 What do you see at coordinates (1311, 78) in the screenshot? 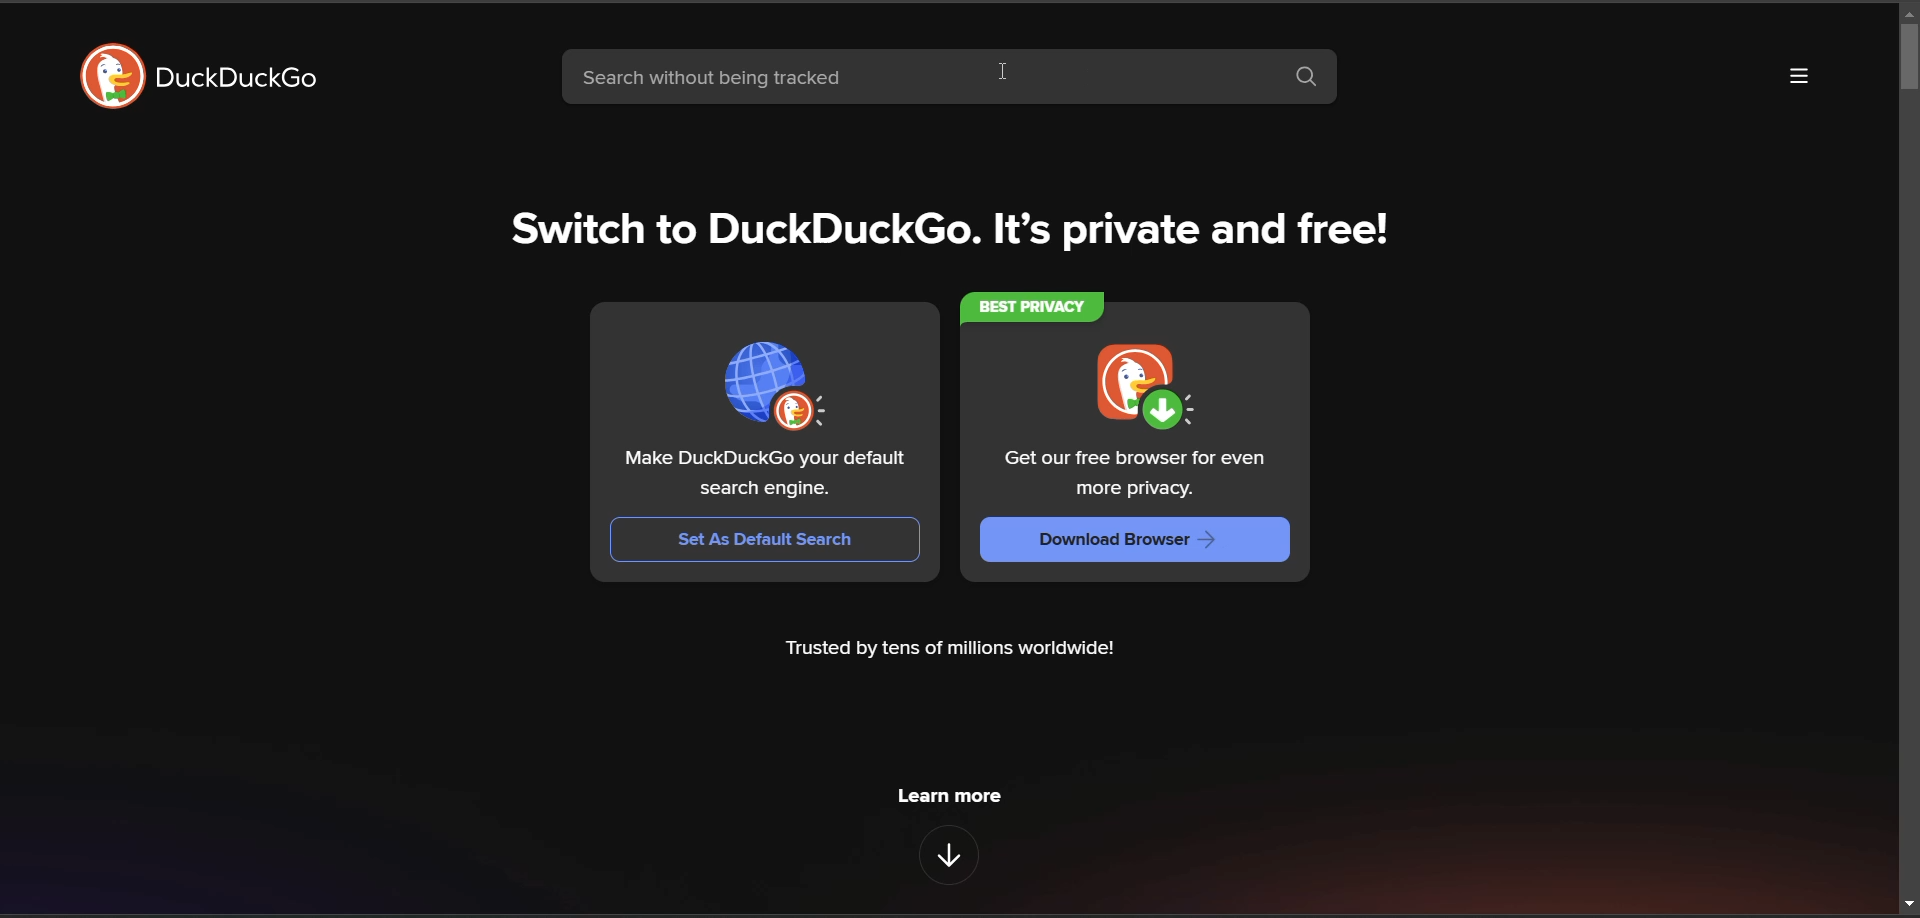
I see `search button` at bounding box center [1311, 78].